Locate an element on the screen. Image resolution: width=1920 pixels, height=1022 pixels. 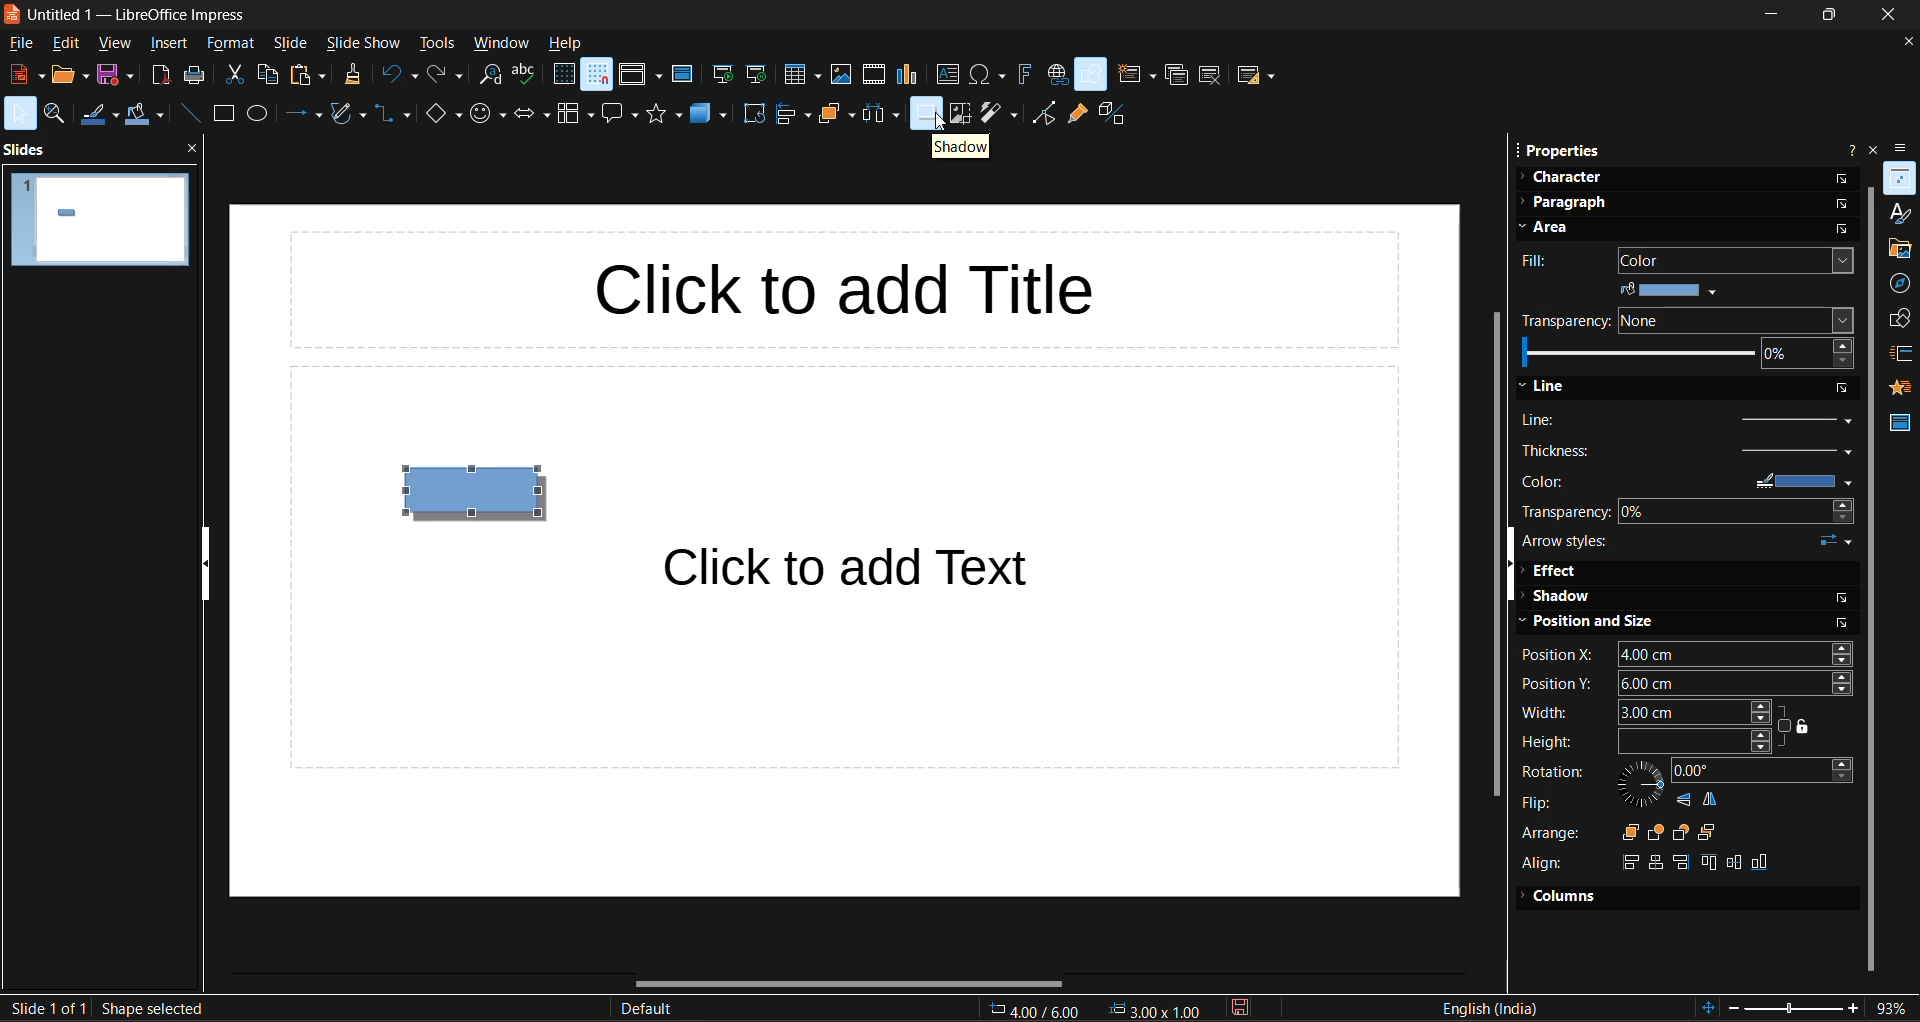
shapes is located at coordinates (1898, 319).